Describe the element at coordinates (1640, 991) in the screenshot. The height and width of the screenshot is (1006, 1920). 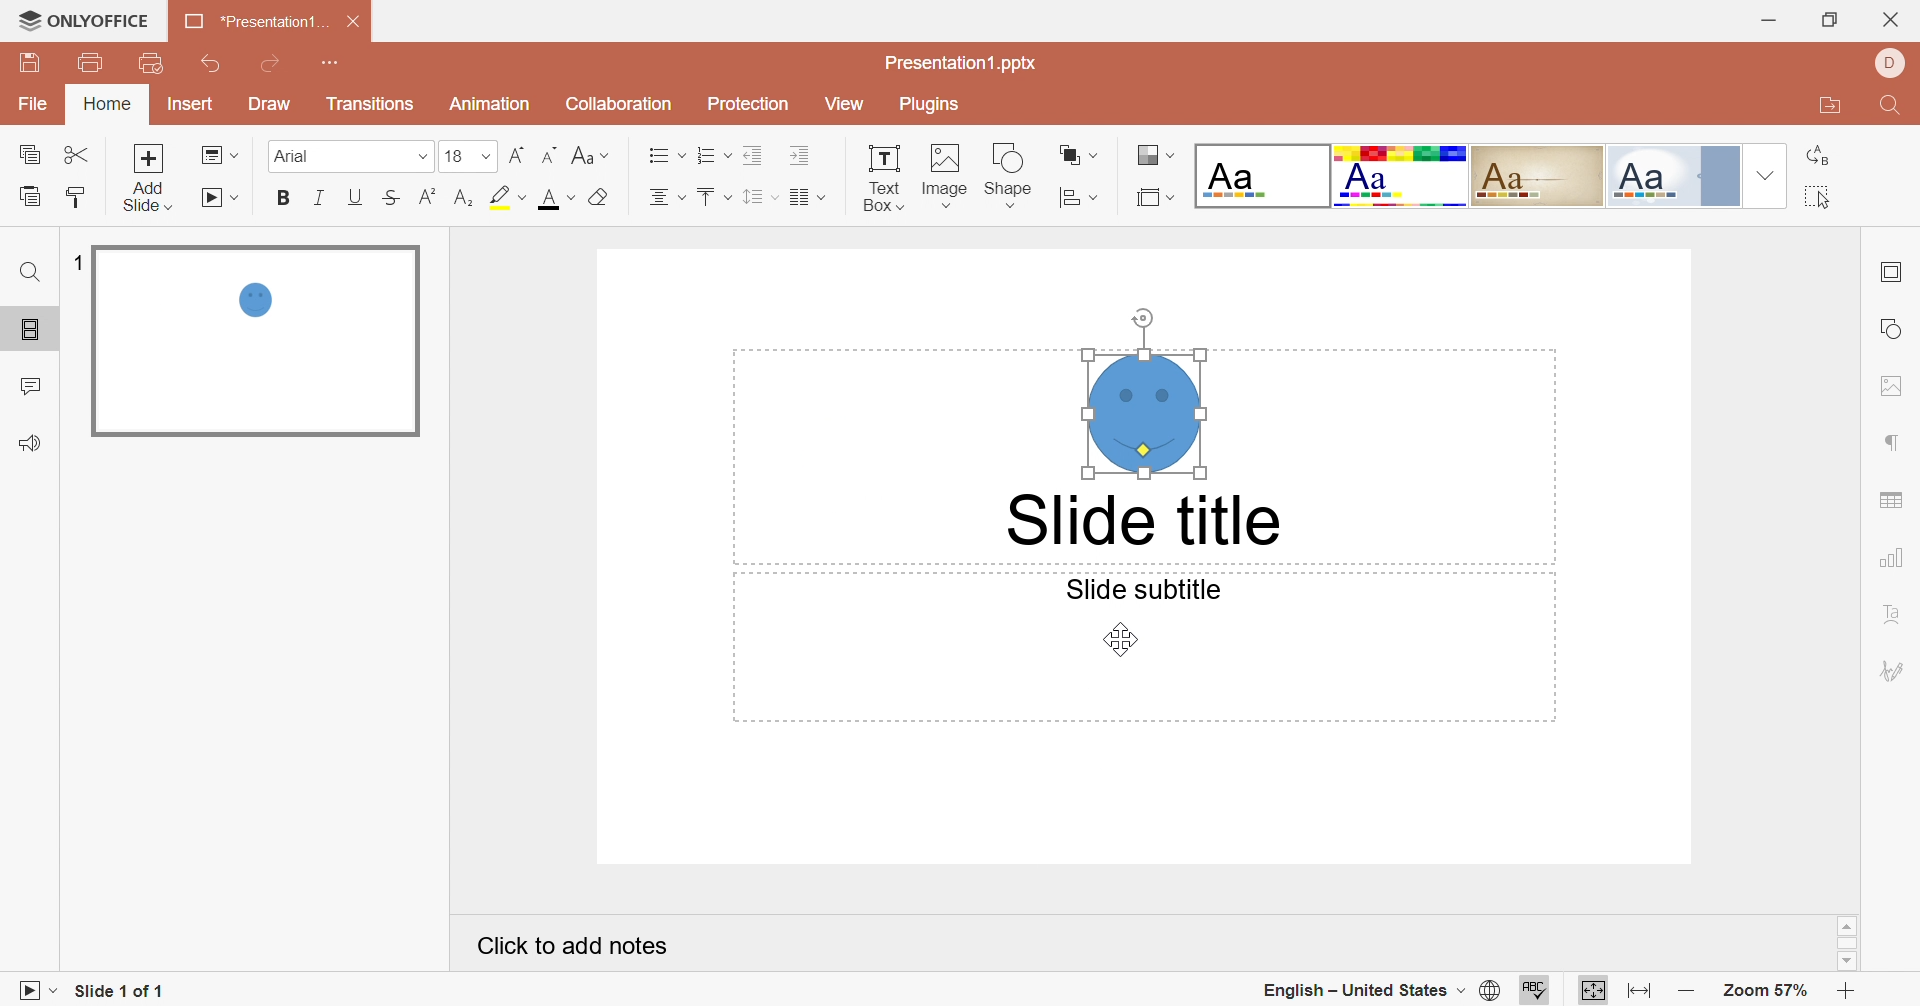
I see `Fit to width` at that location.